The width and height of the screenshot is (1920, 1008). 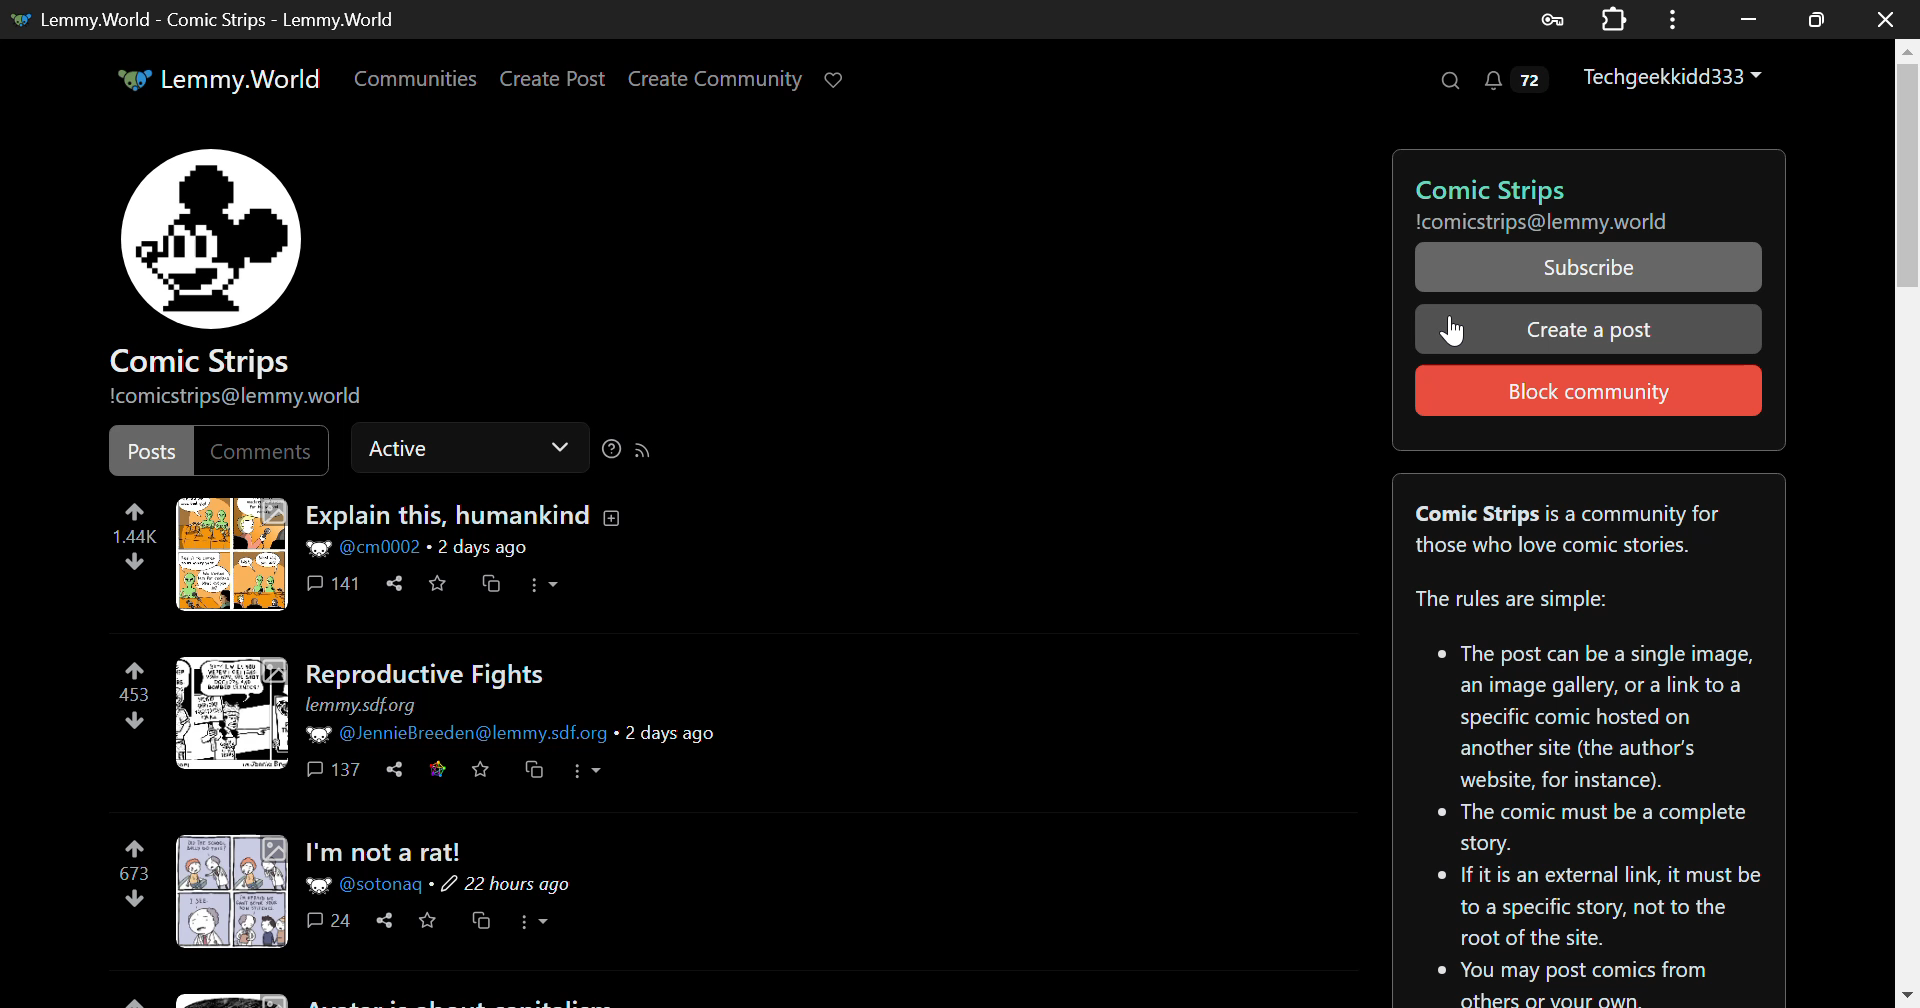 I want to click on Create a post, so click(x=1590, y=327).